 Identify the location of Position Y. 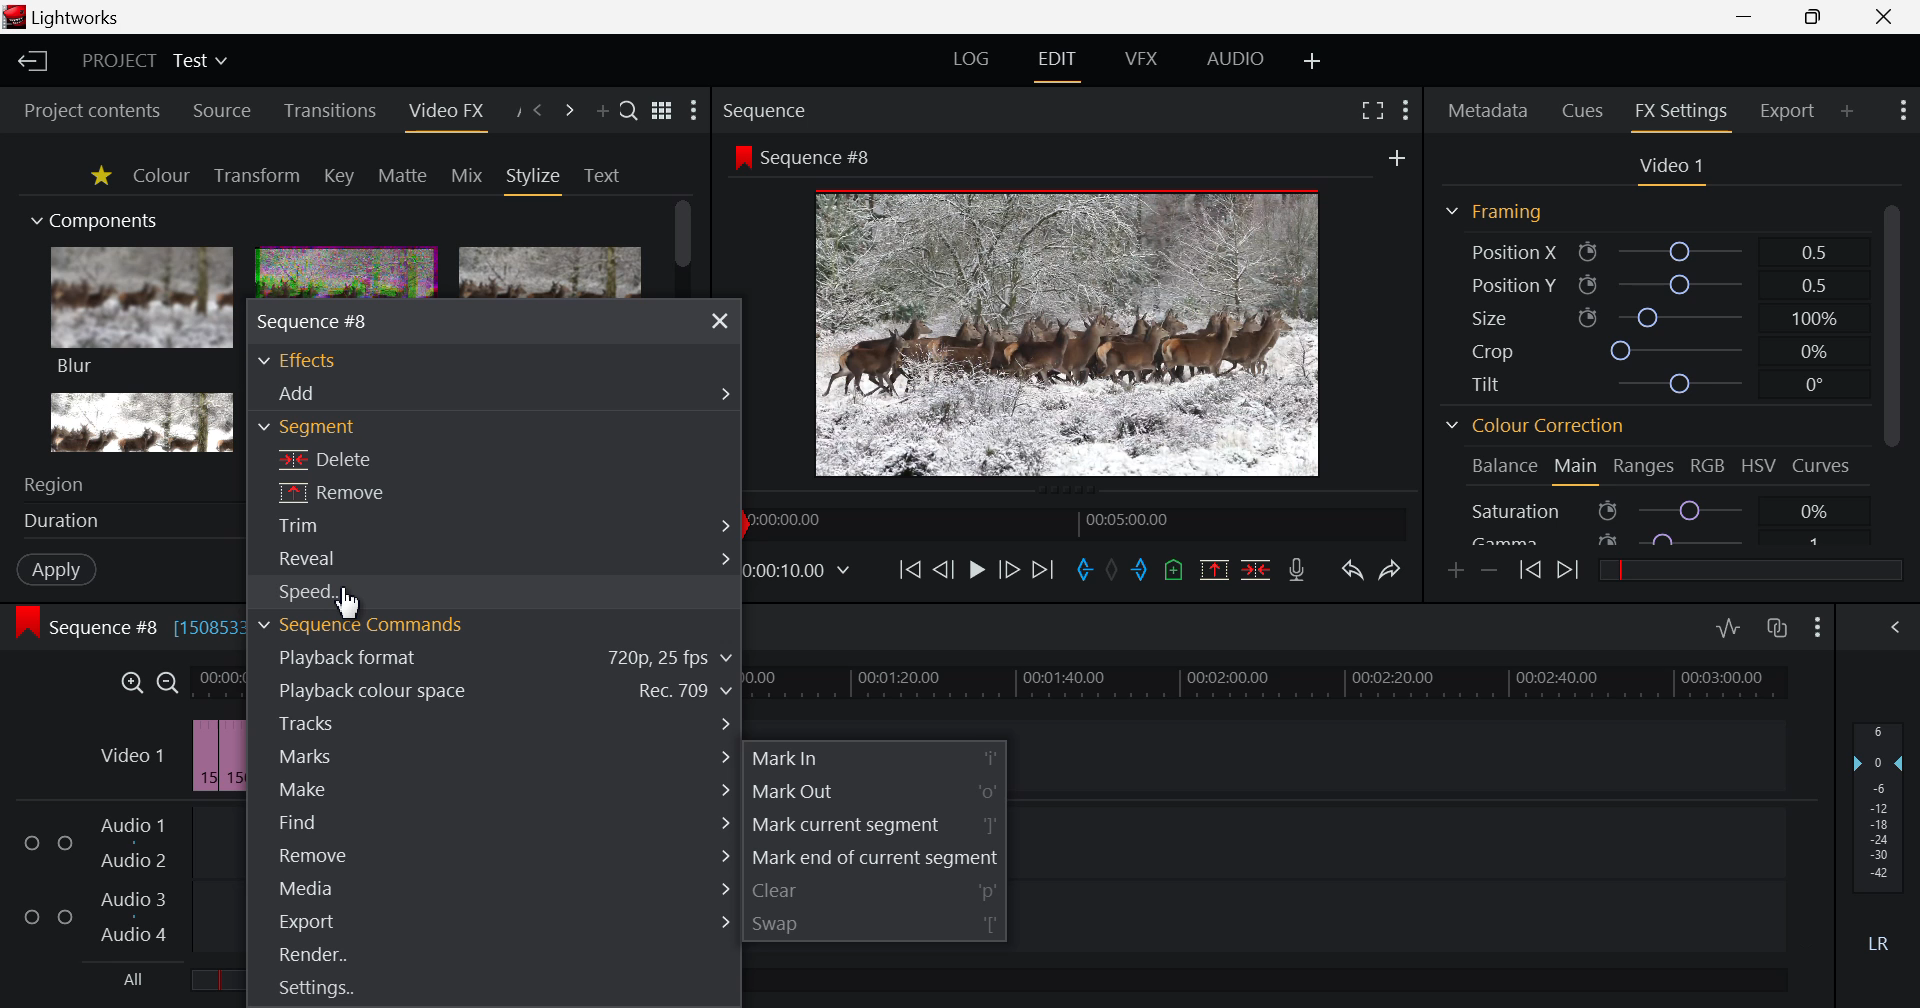
(1650, 285).